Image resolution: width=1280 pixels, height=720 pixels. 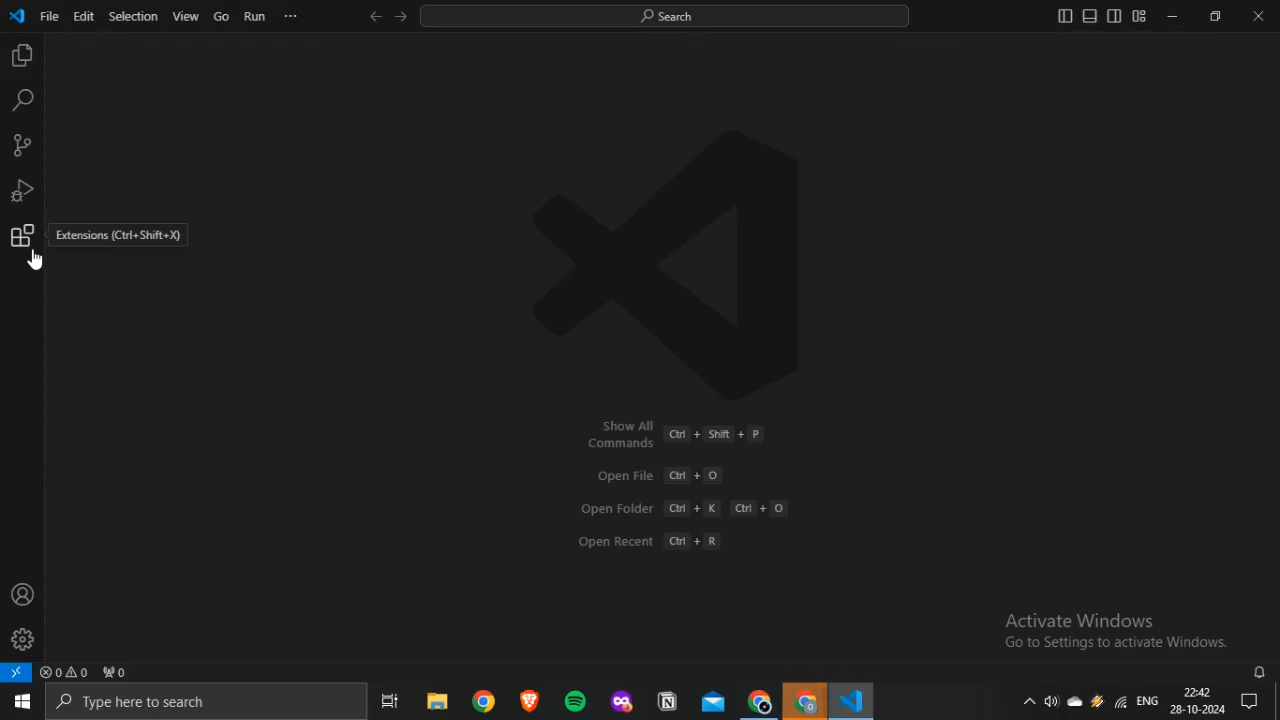 I want to click on Open Recent Ctrl + R, so click(x=657, y=540).